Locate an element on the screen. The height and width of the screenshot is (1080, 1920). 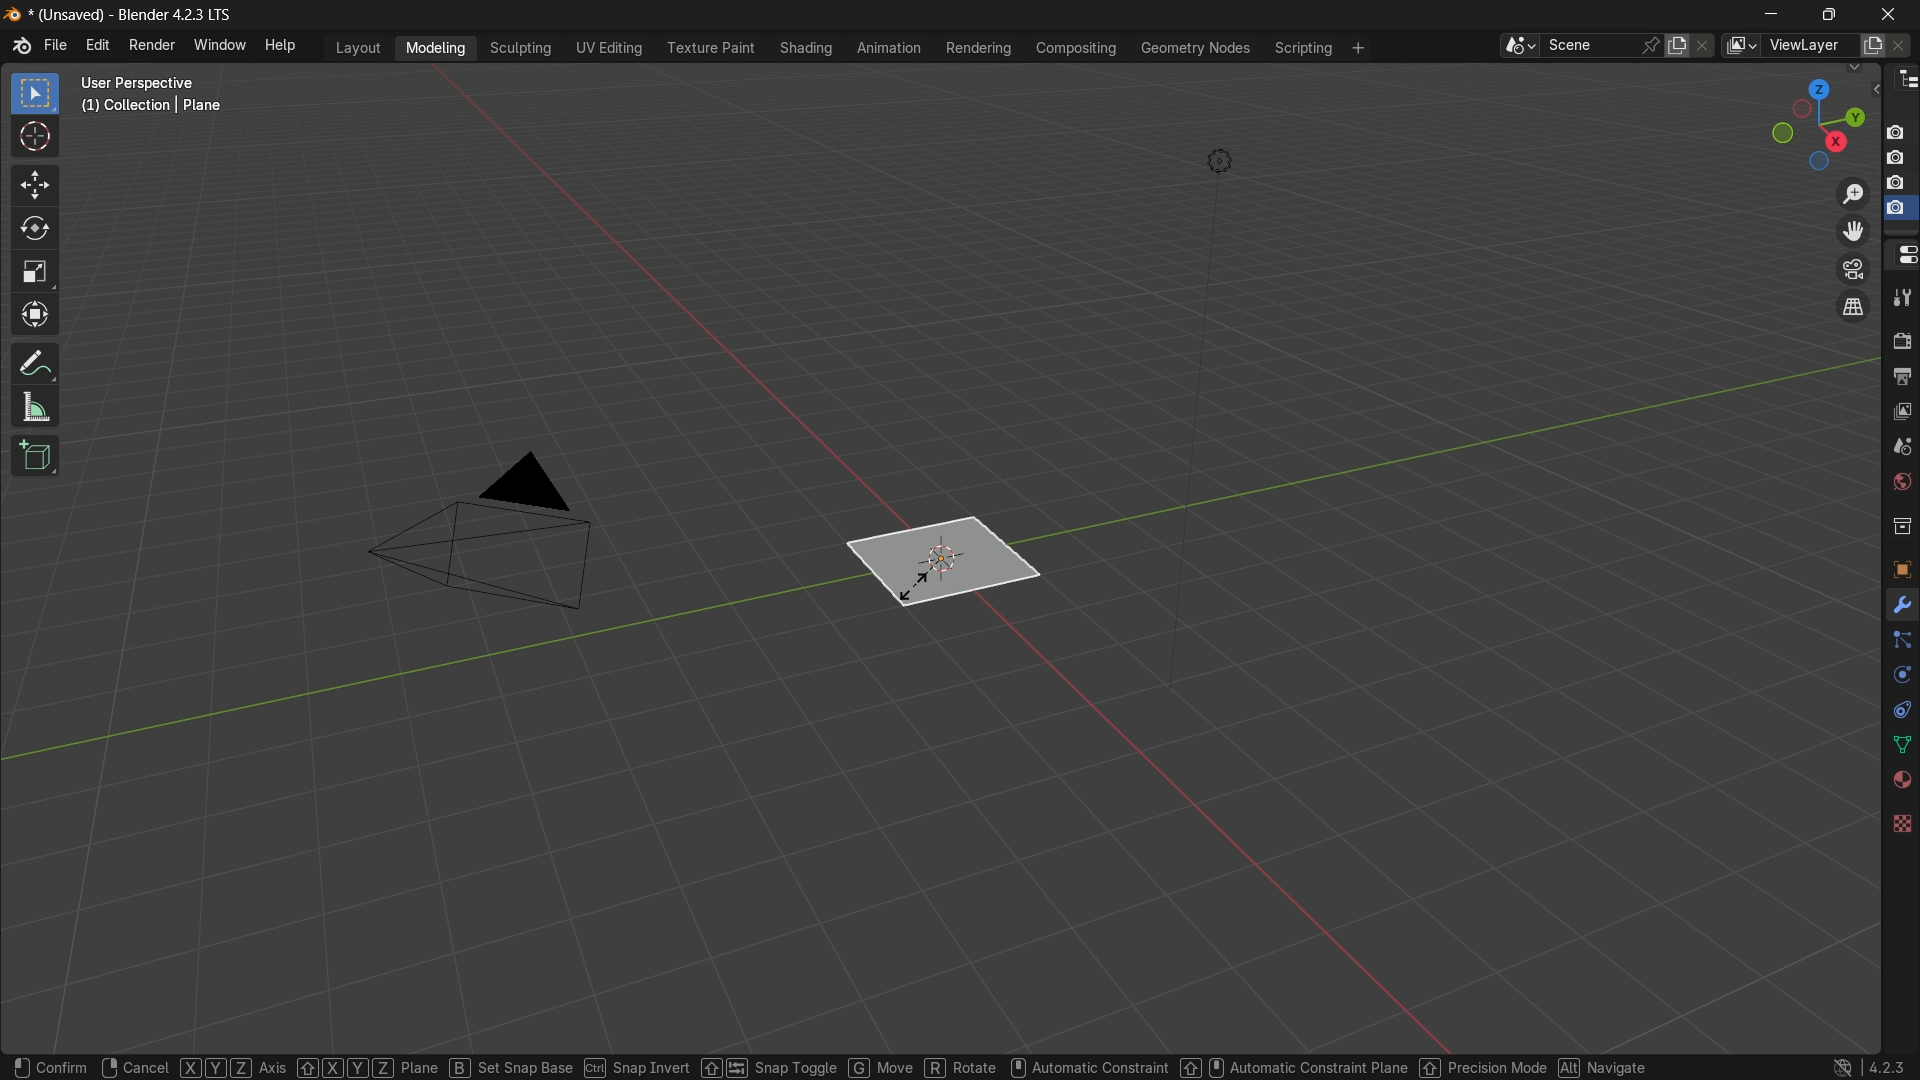
scene is located at coordinates (1897, 446).